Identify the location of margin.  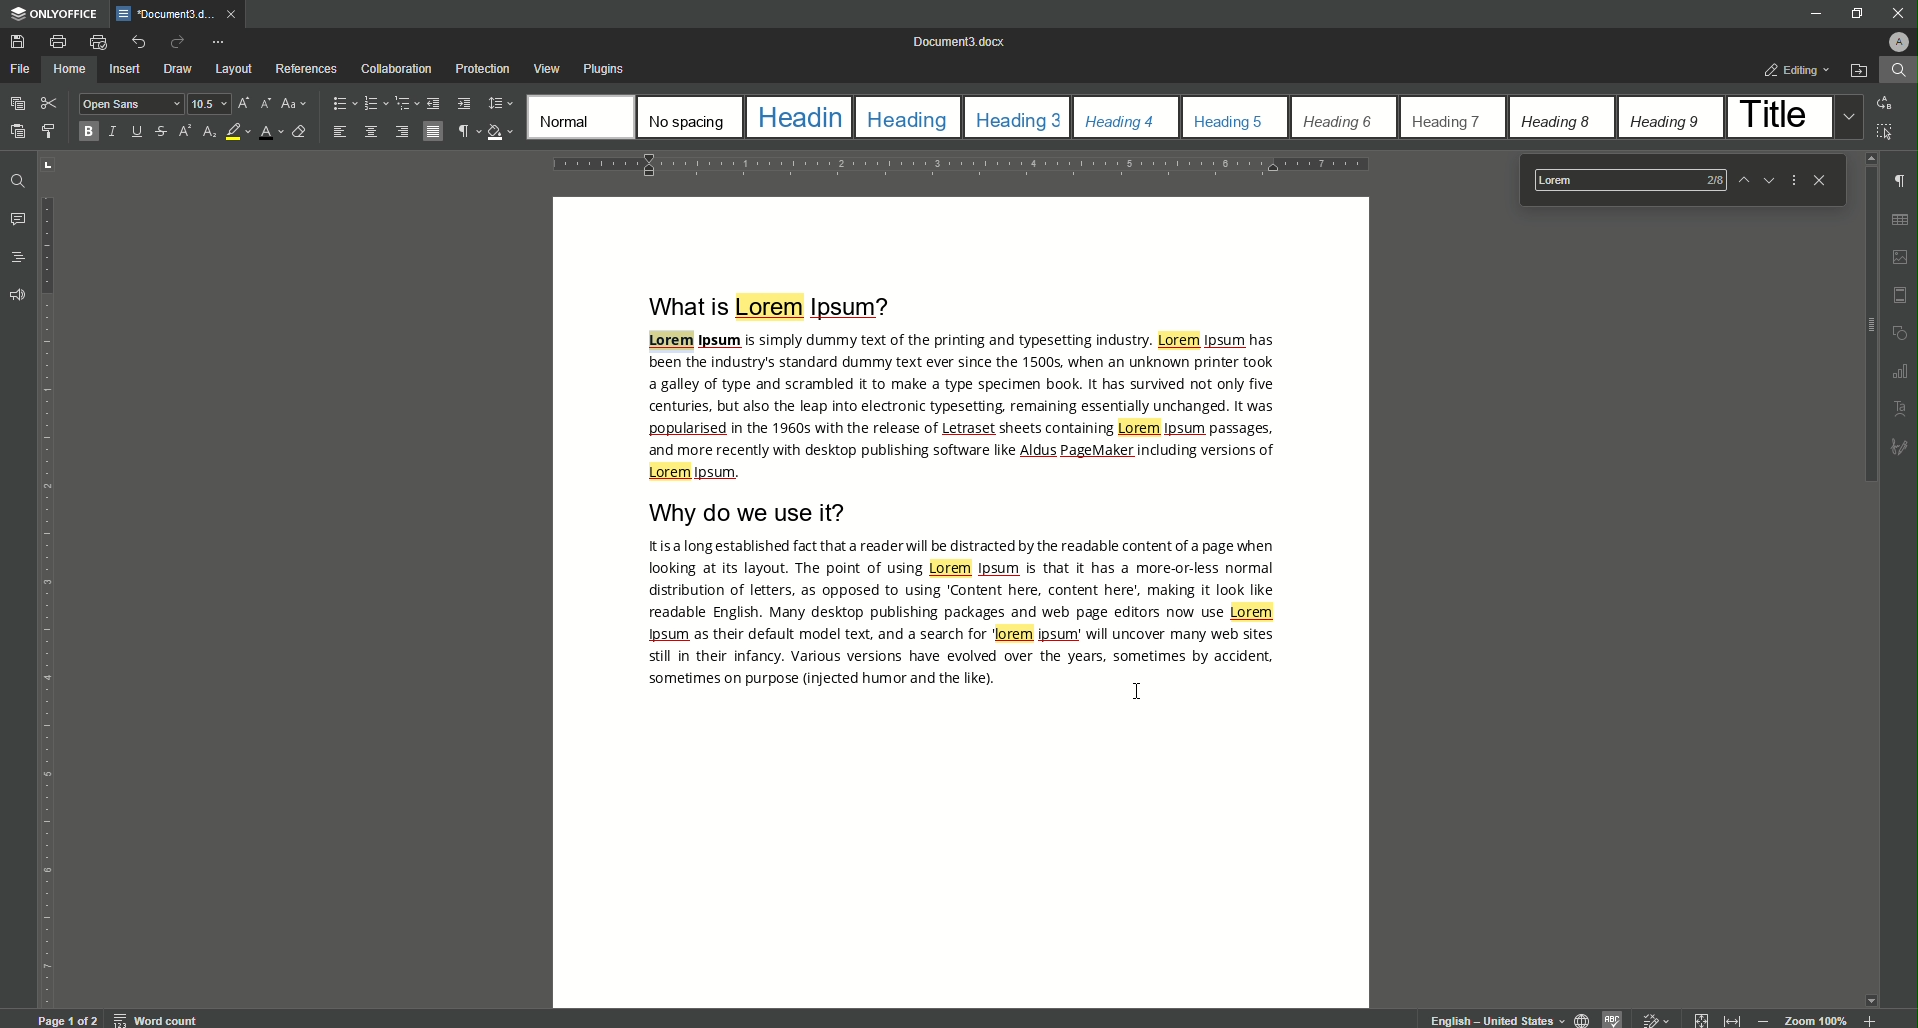
(1902, 290).